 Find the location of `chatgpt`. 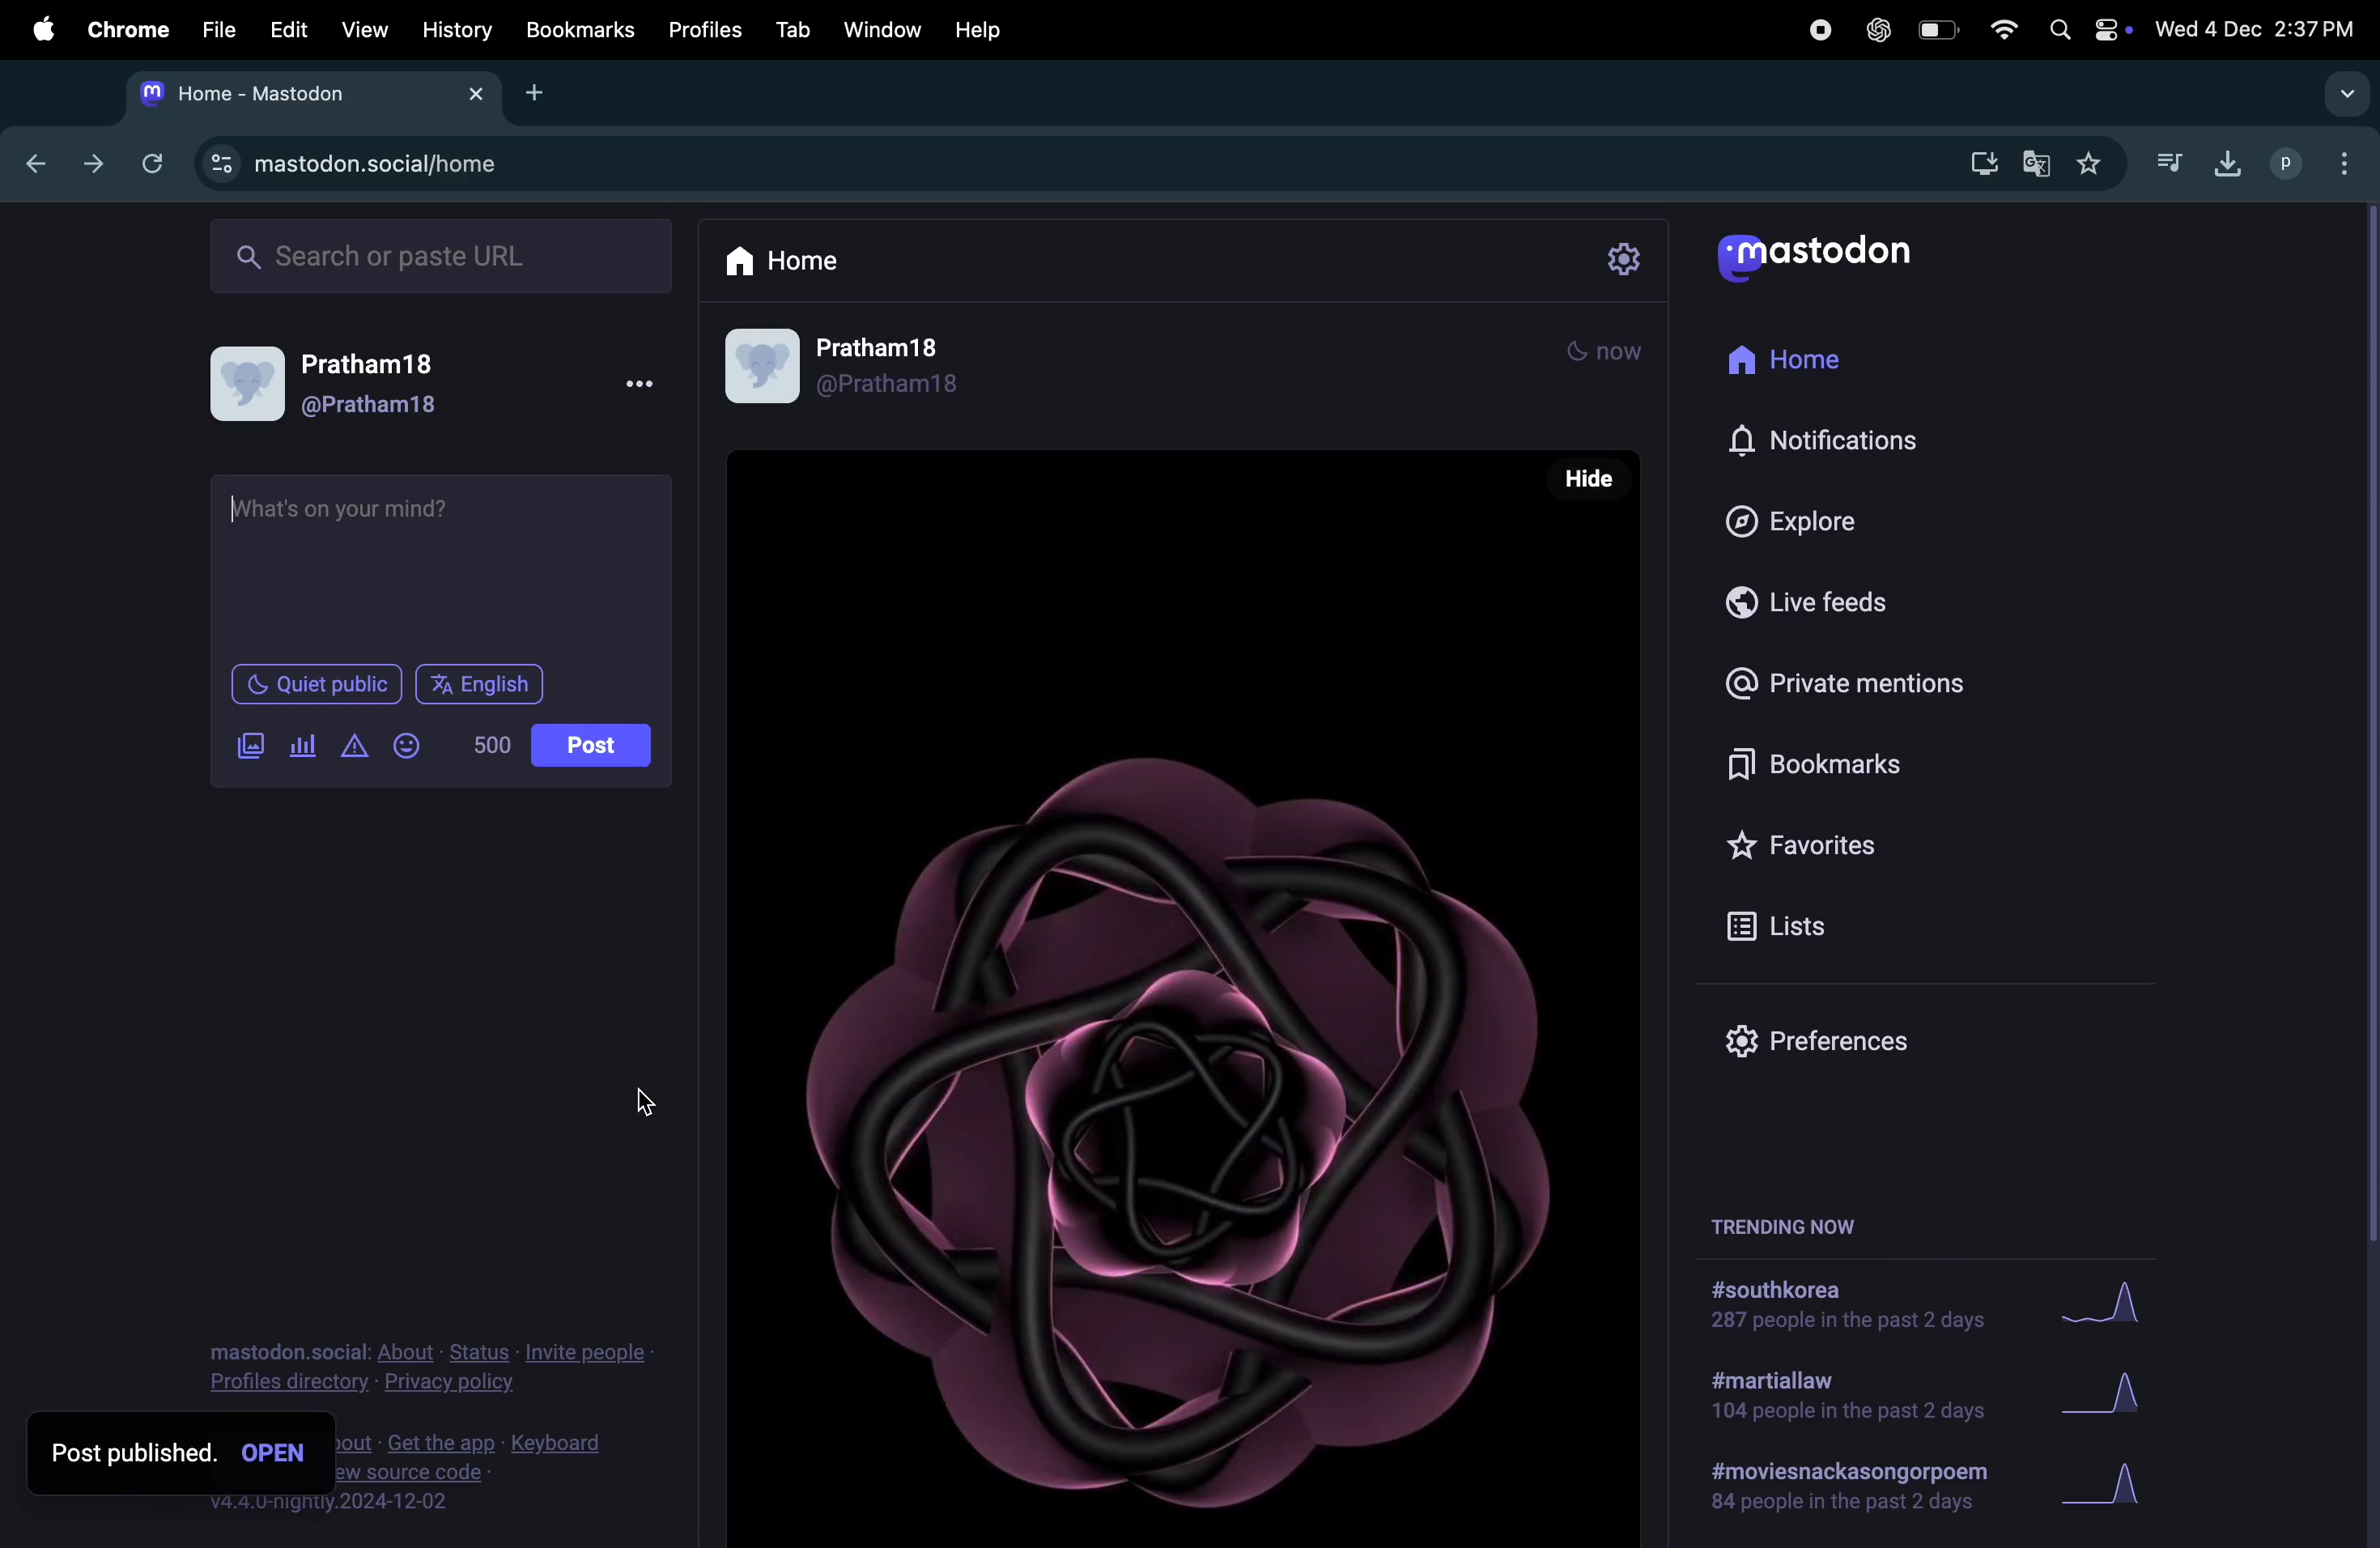

chatgpt is located at coordinates (1875, 29).